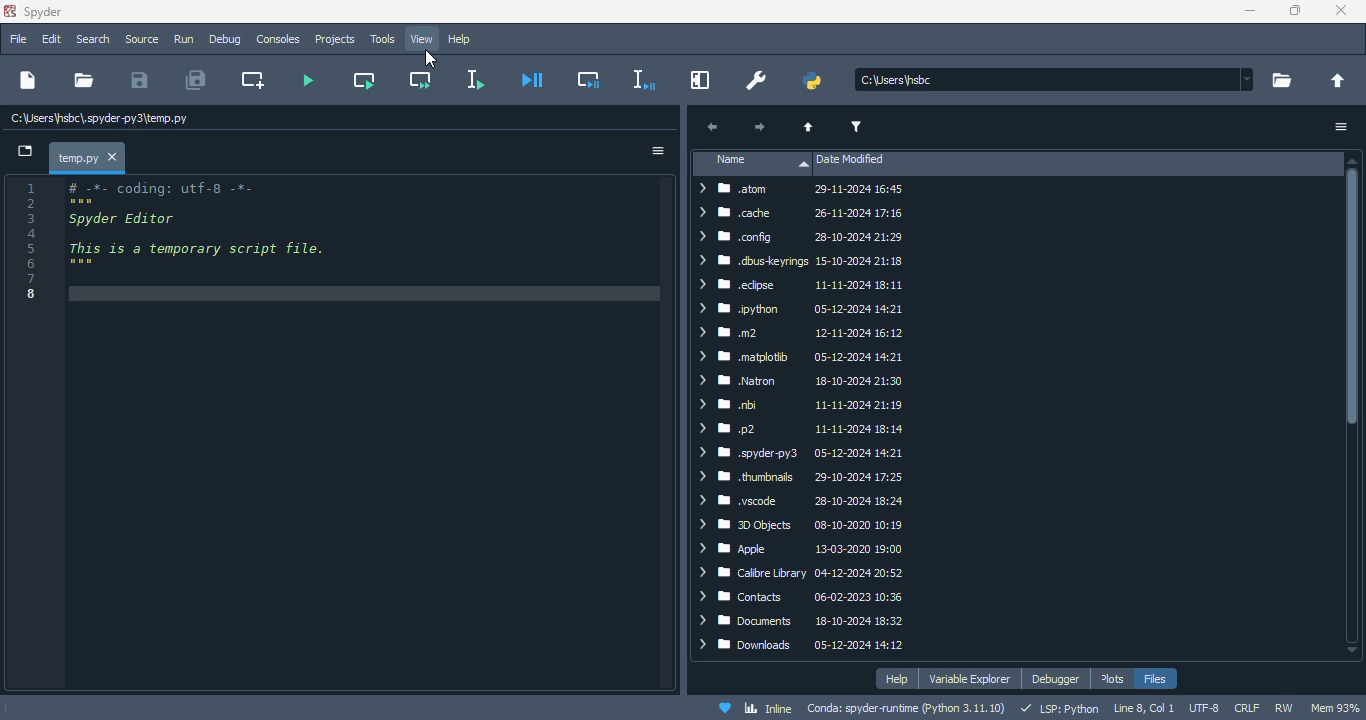 The image size is (1366, 720). I want to click on .vscode, so click(806, 501).